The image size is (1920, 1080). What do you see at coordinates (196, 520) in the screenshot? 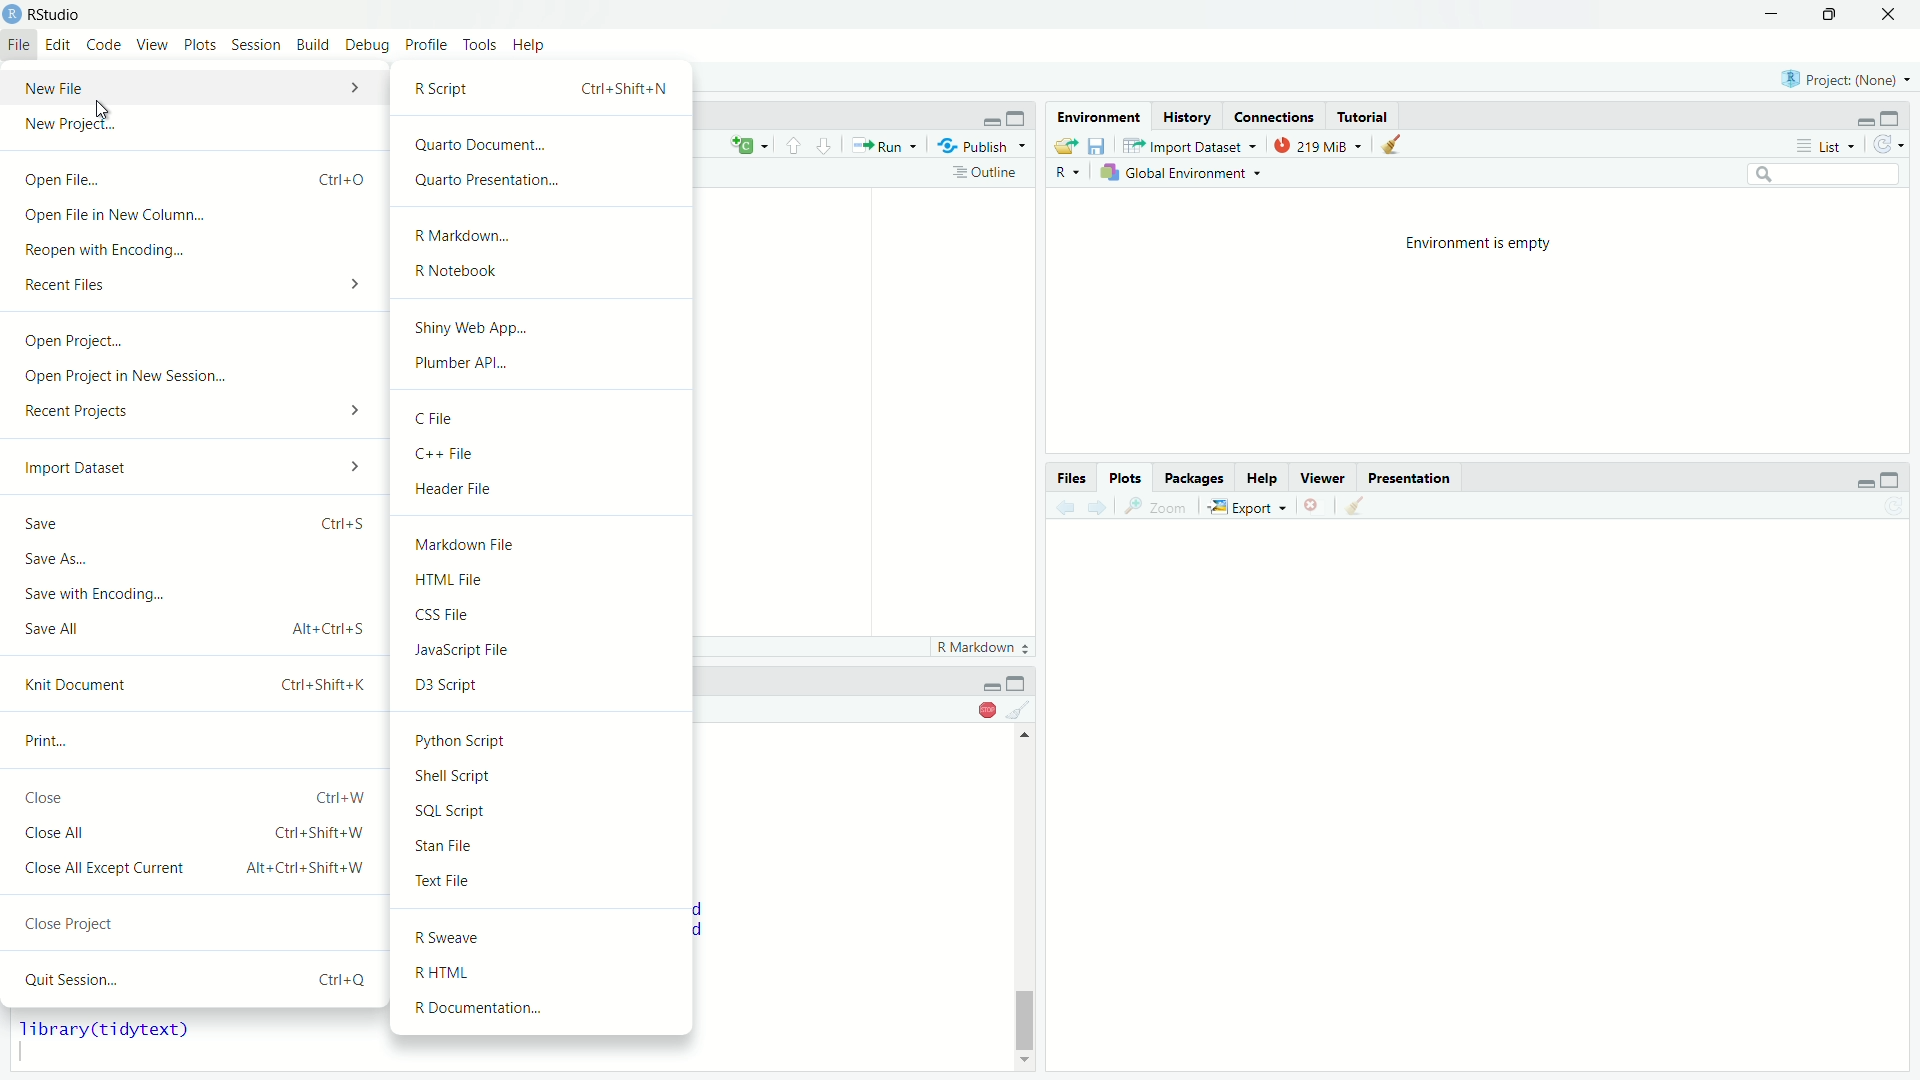
I see `Save` at bounding box center [196, 520].